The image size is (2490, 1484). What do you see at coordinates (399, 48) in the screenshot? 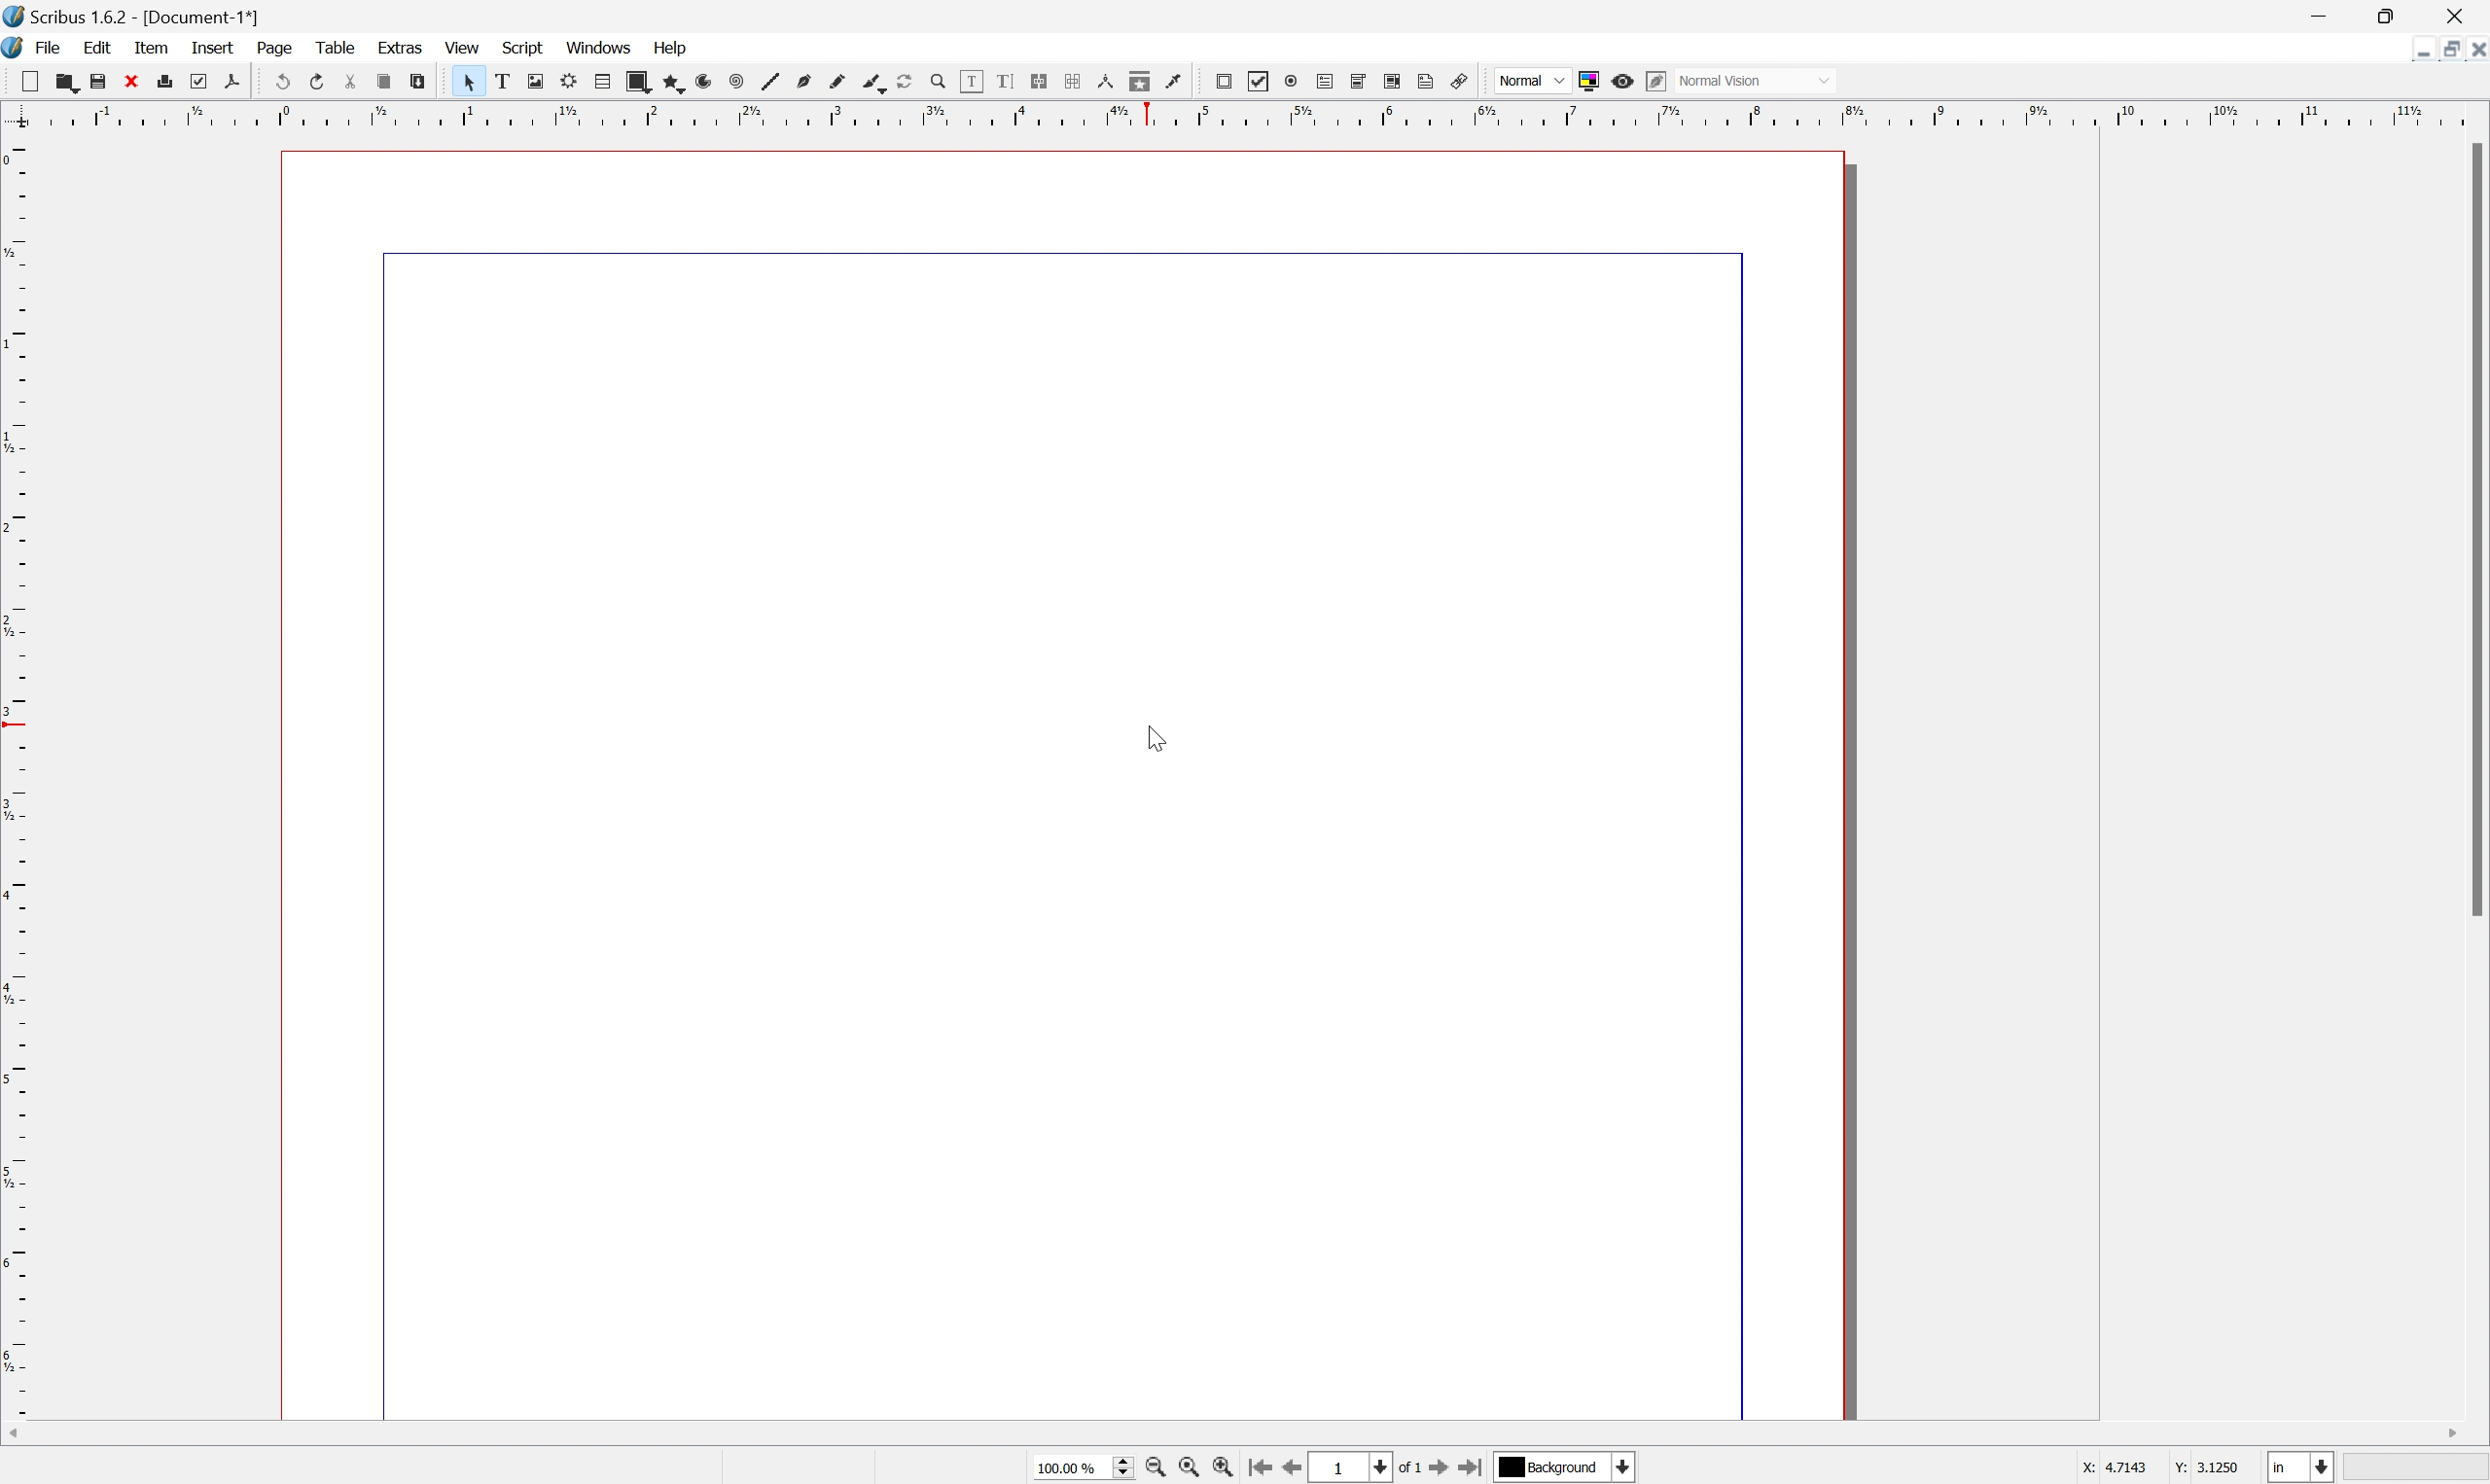
I see `extras` at bounding box center [399, 48].